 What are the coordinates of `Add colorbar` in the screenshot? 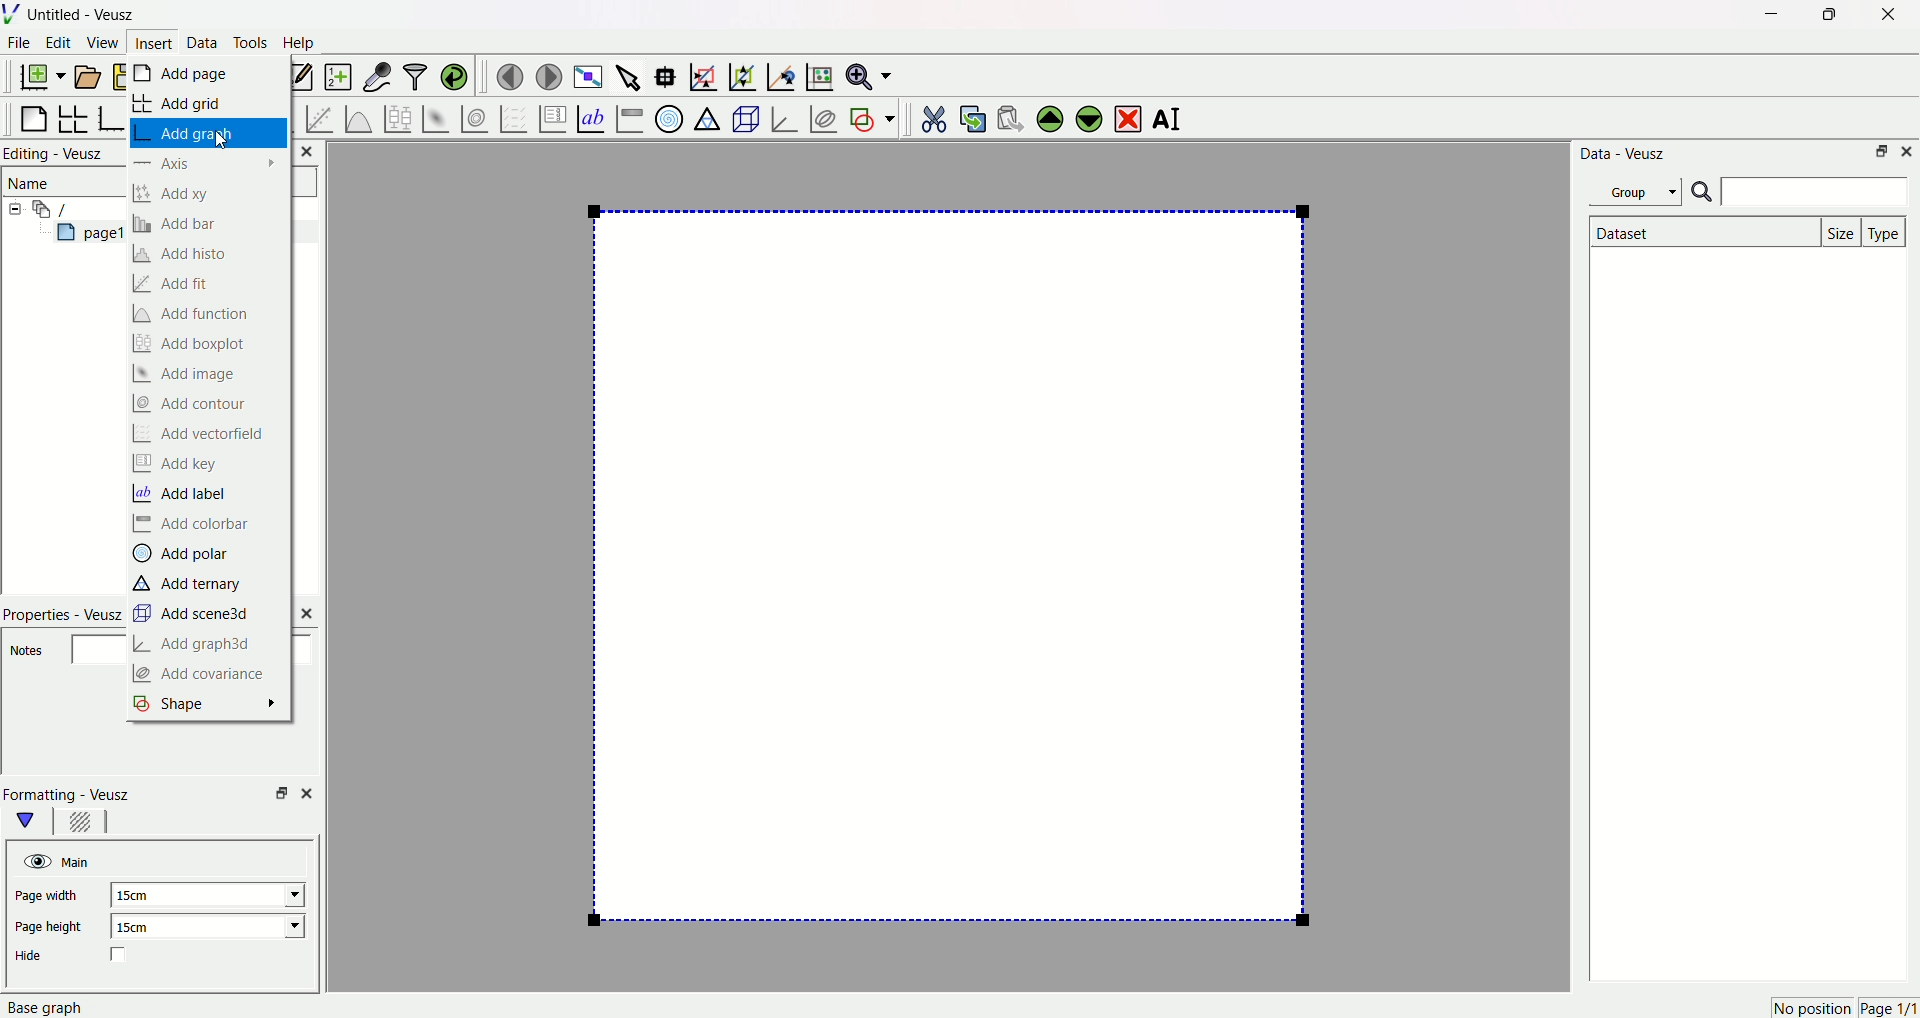 It's located at (193, 525).